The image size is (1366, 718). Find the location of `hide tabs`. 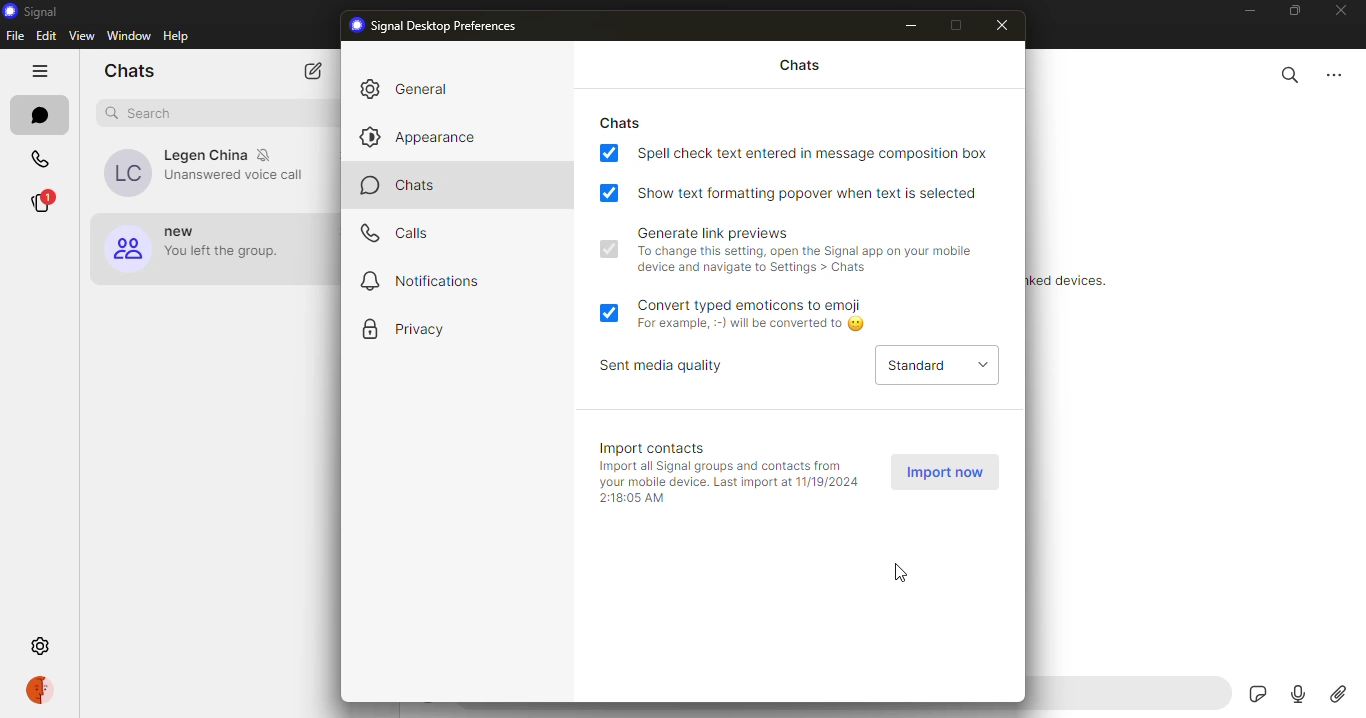

hide tabs is located at coordinates (38, 69).